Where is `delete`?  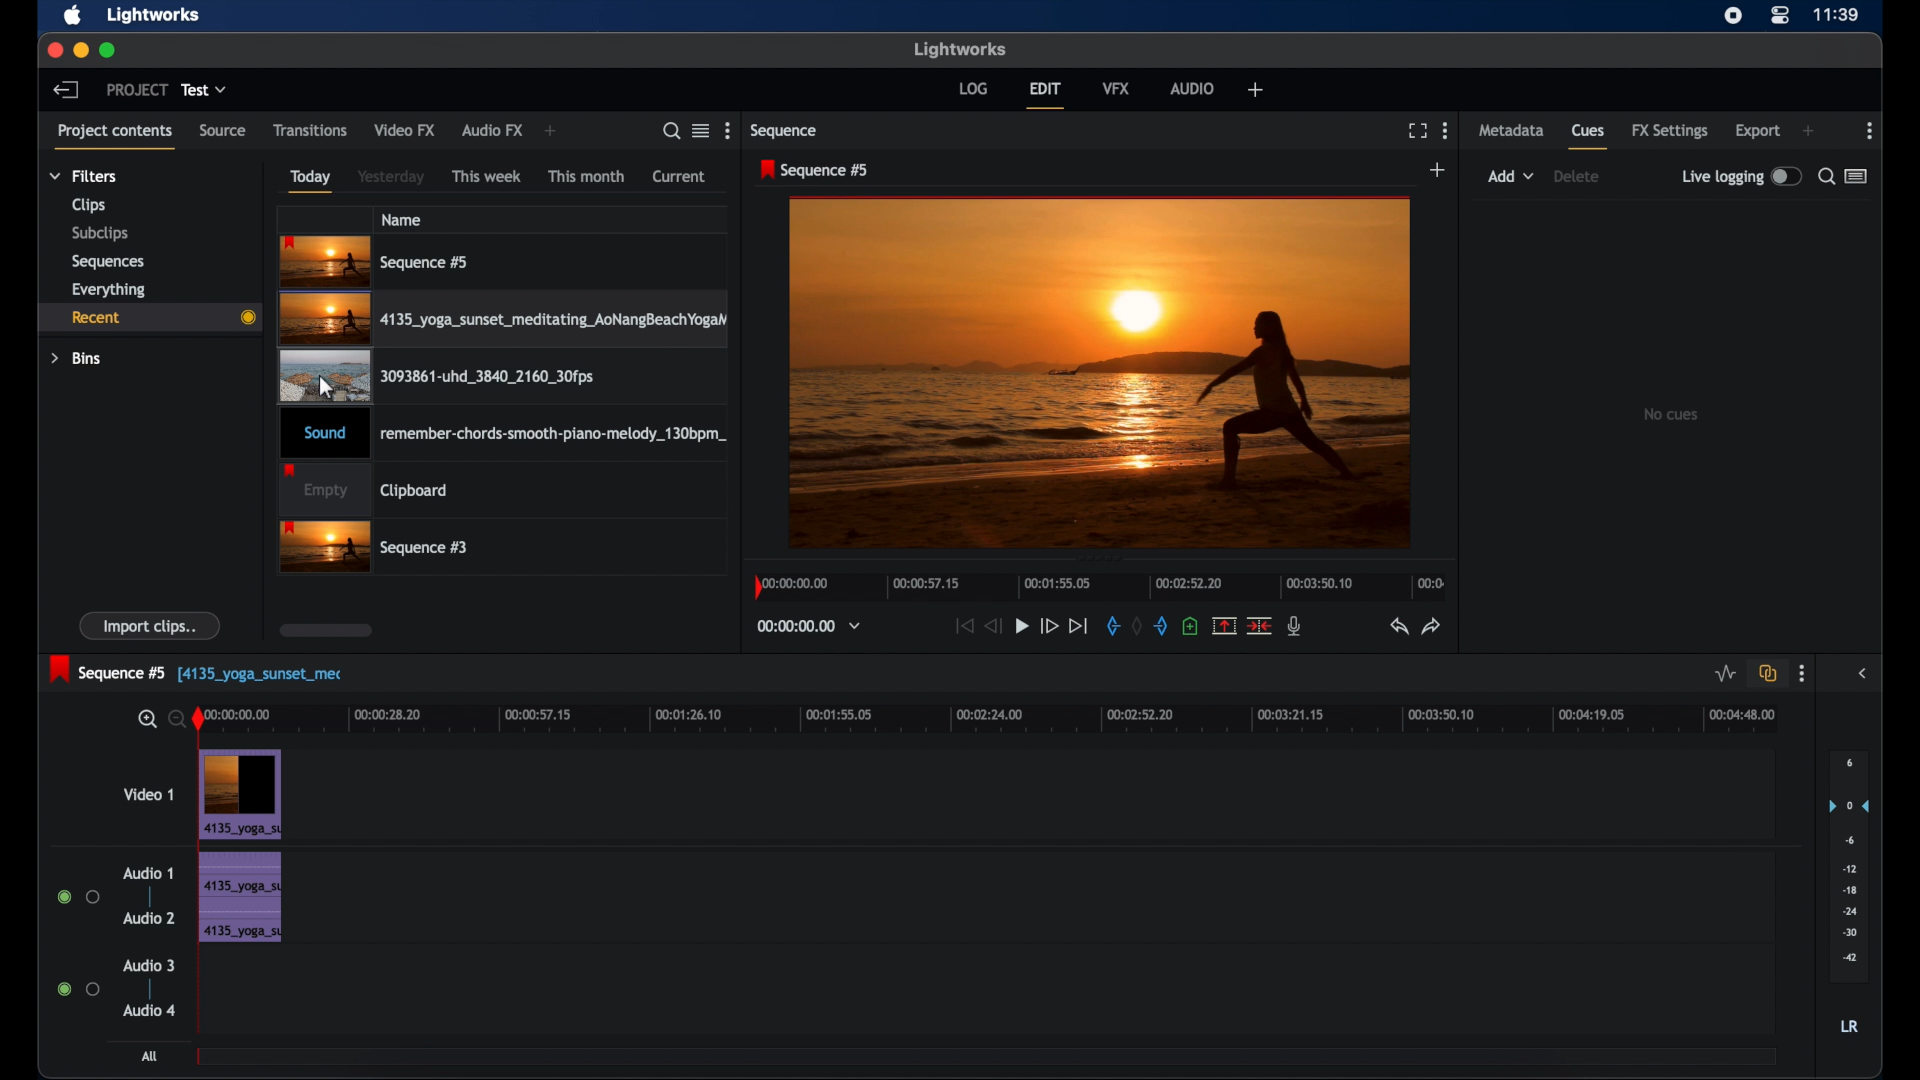 delete is located at coordinates (1576, 176).